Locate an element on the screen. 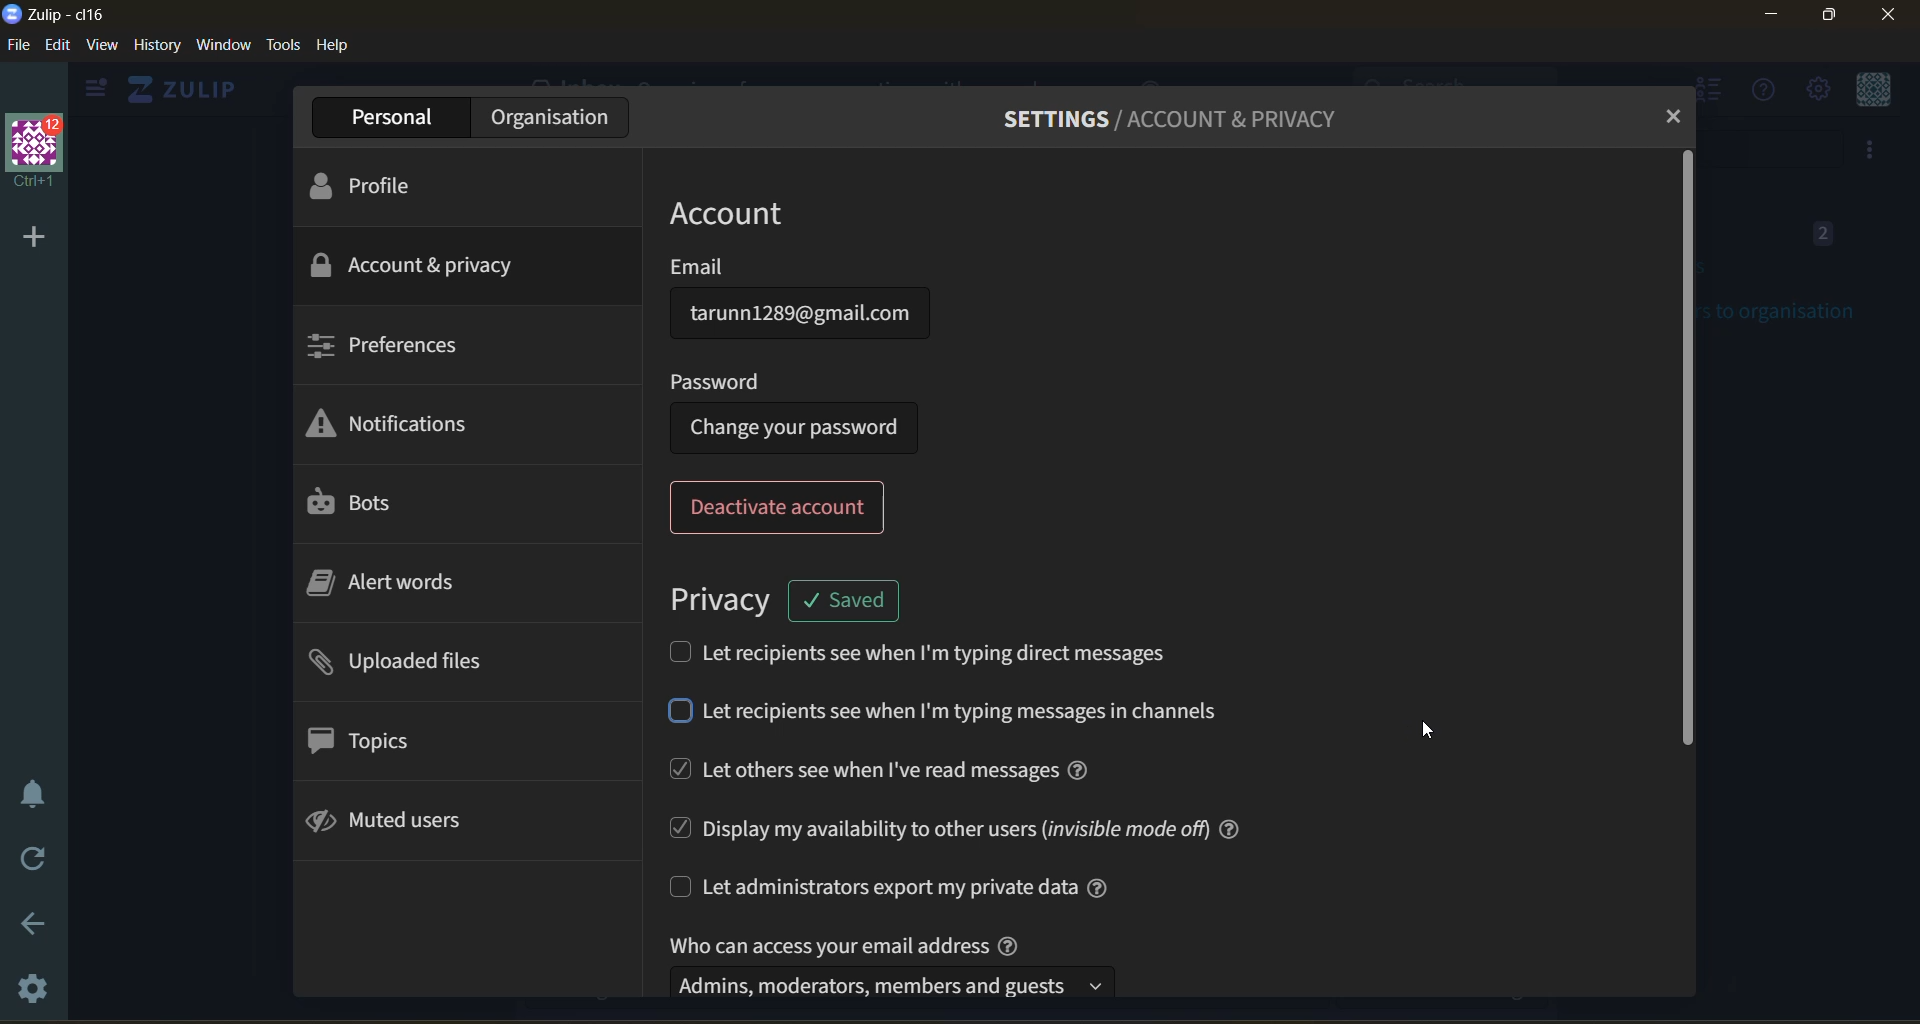 The height and width of the screenshot is (1024, 1920). alert words is located at coordinates (405, 587).